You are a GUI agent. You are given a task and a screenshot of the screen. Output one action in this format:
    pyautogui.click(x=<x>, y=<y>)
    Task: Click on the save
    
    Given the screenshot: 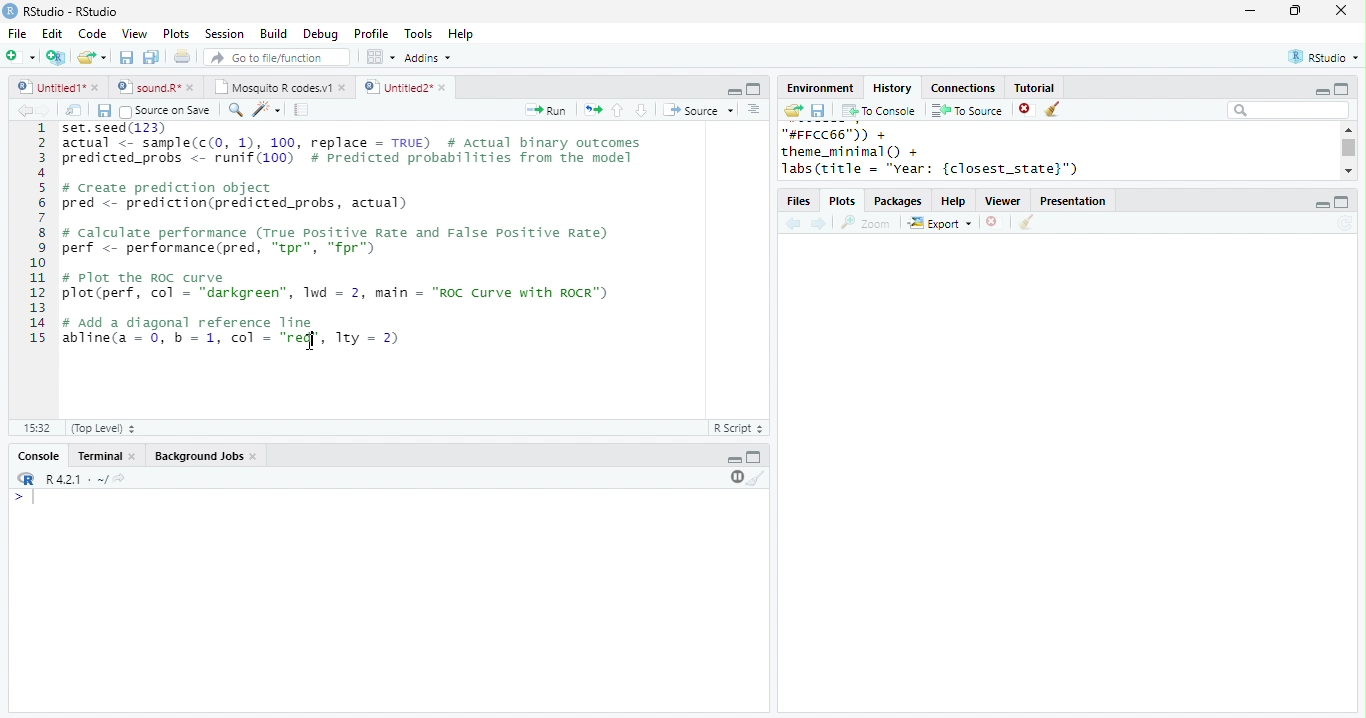 What is the action you would take?
    pyautogui.click(x=126, y=57)
    